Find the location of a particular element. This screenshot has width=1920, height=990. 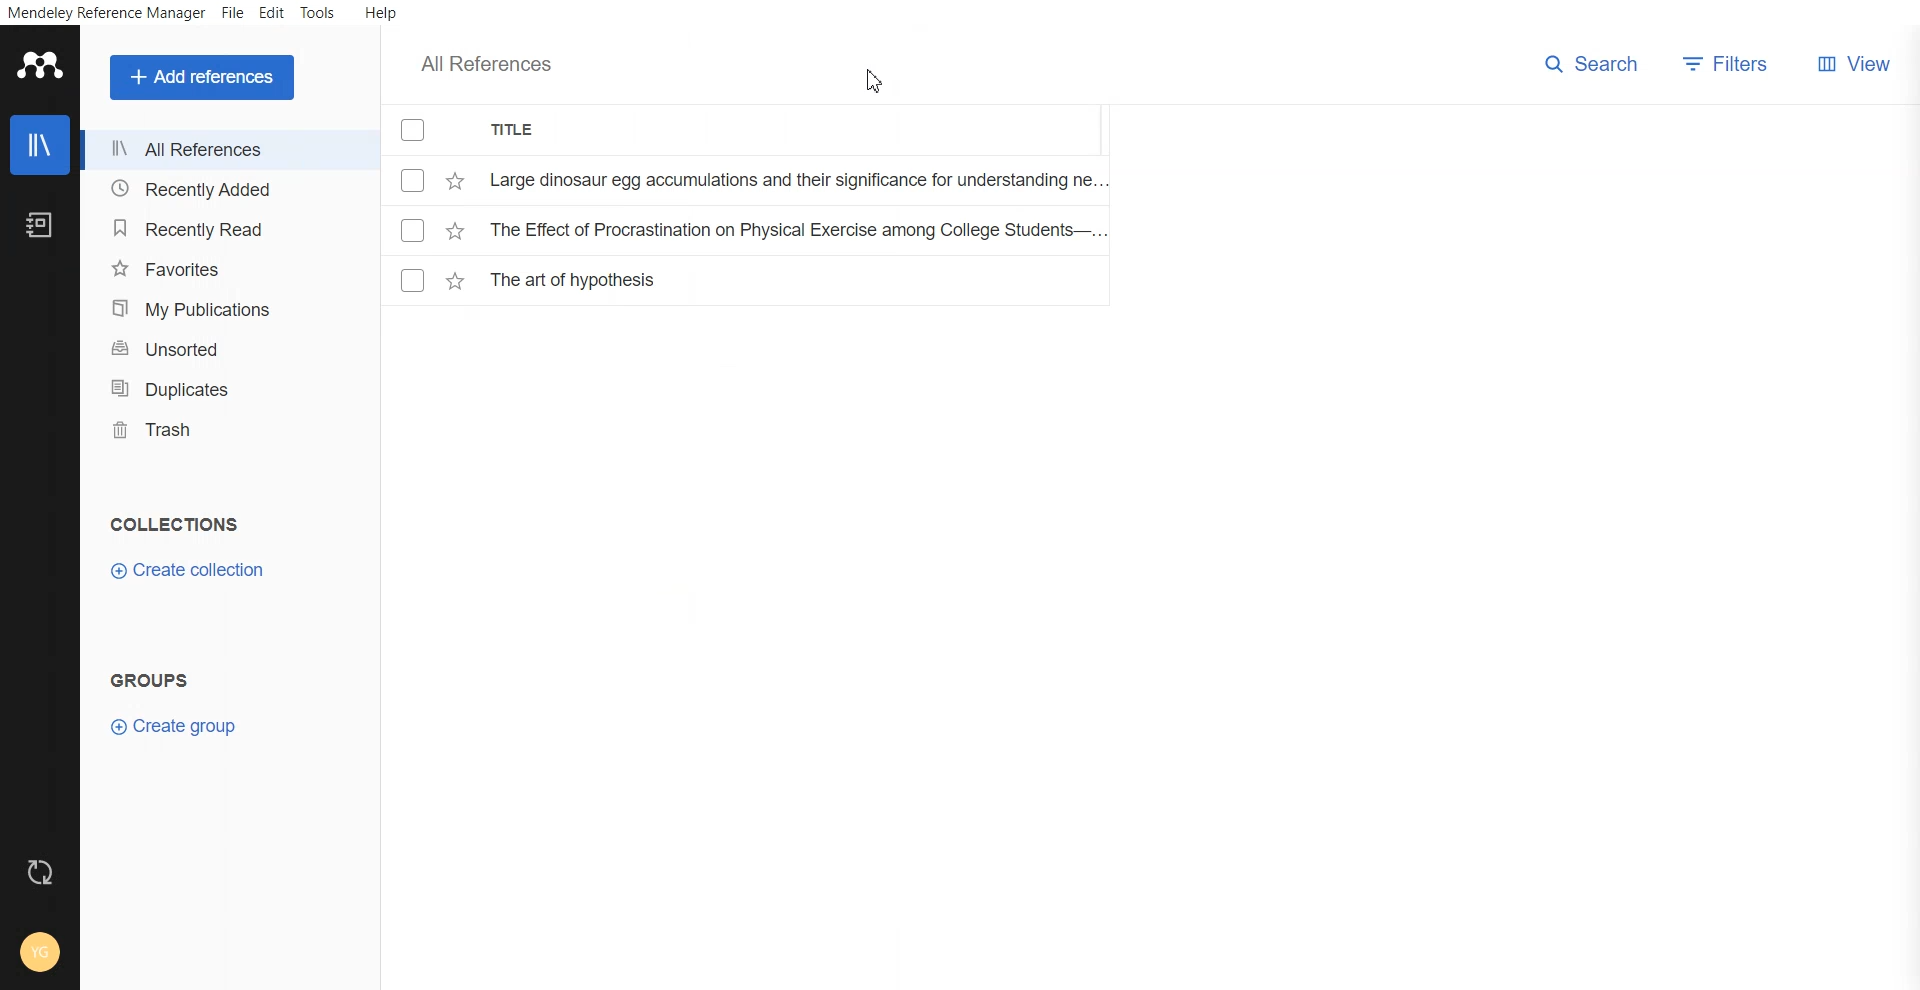

Favorites is located at coordinates (213, 270).